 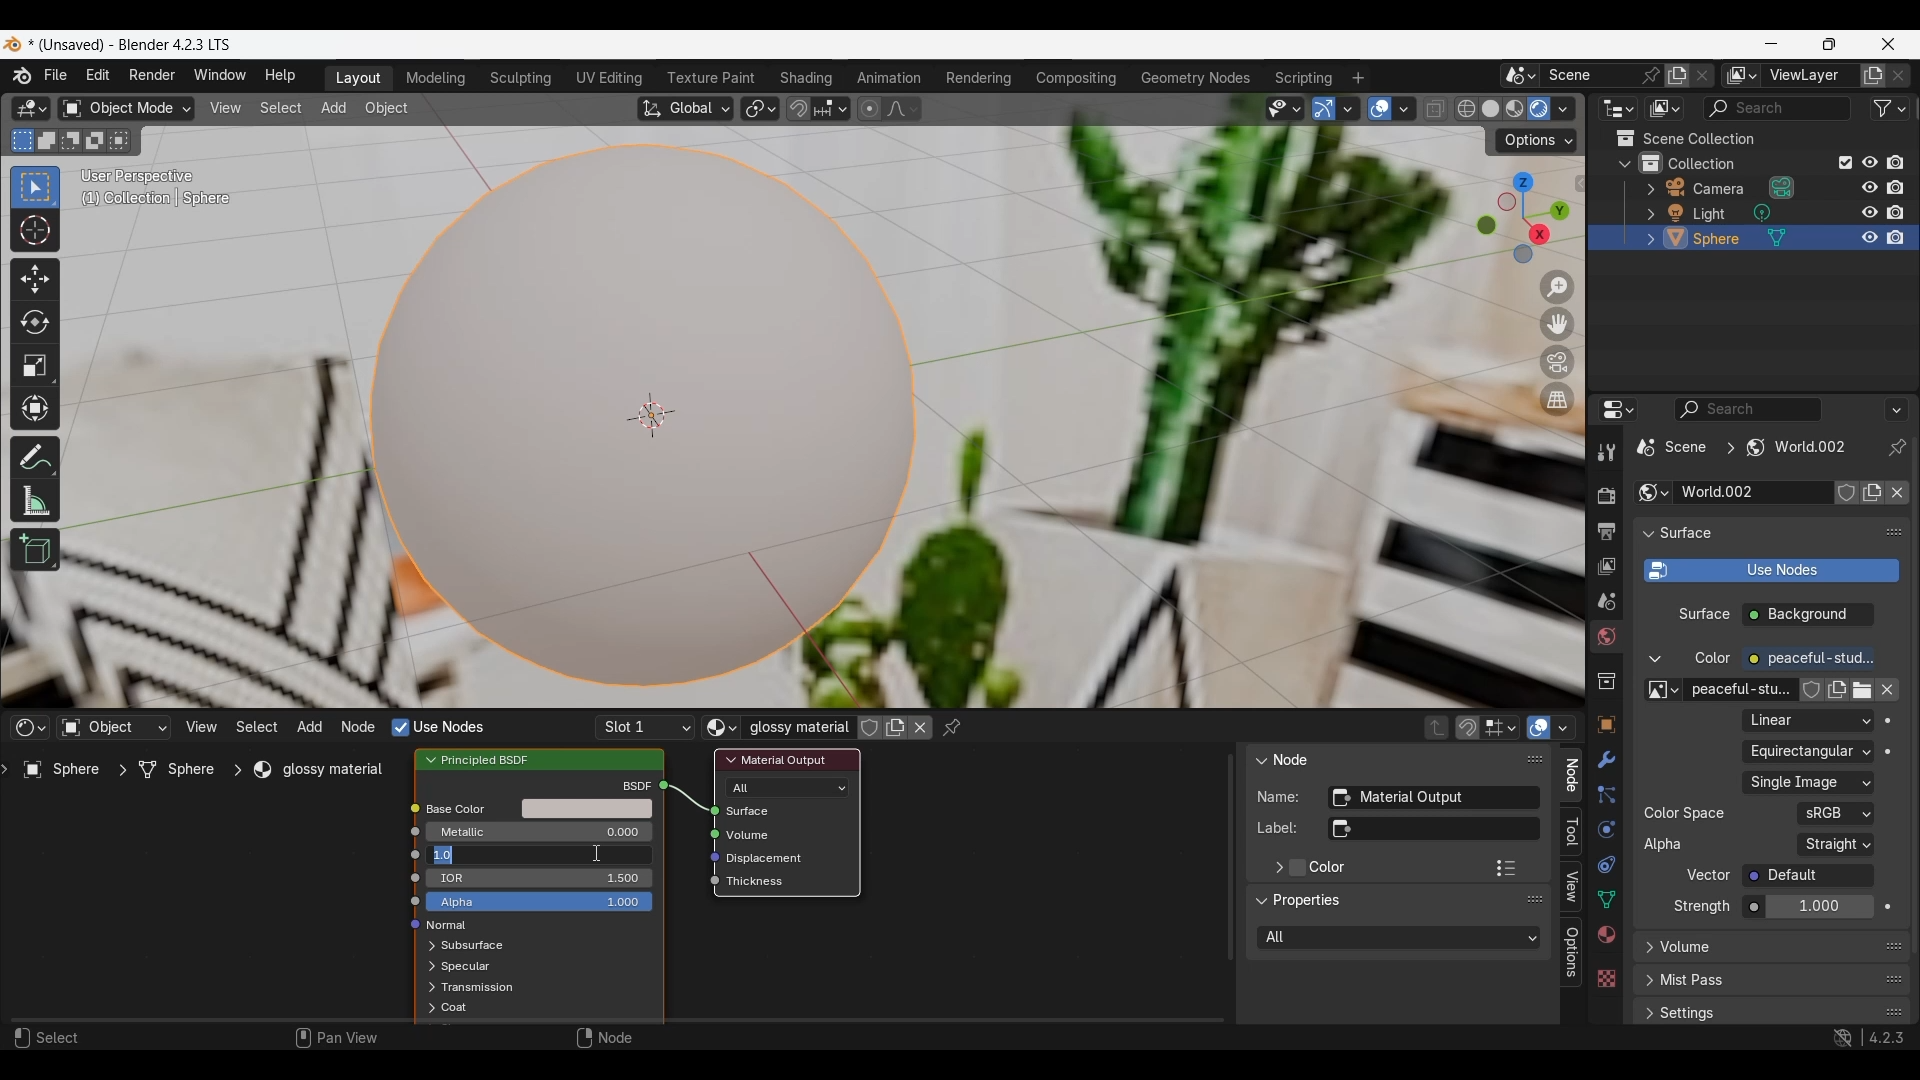 I want to click on Coat options, so click(x=454, y=1007).